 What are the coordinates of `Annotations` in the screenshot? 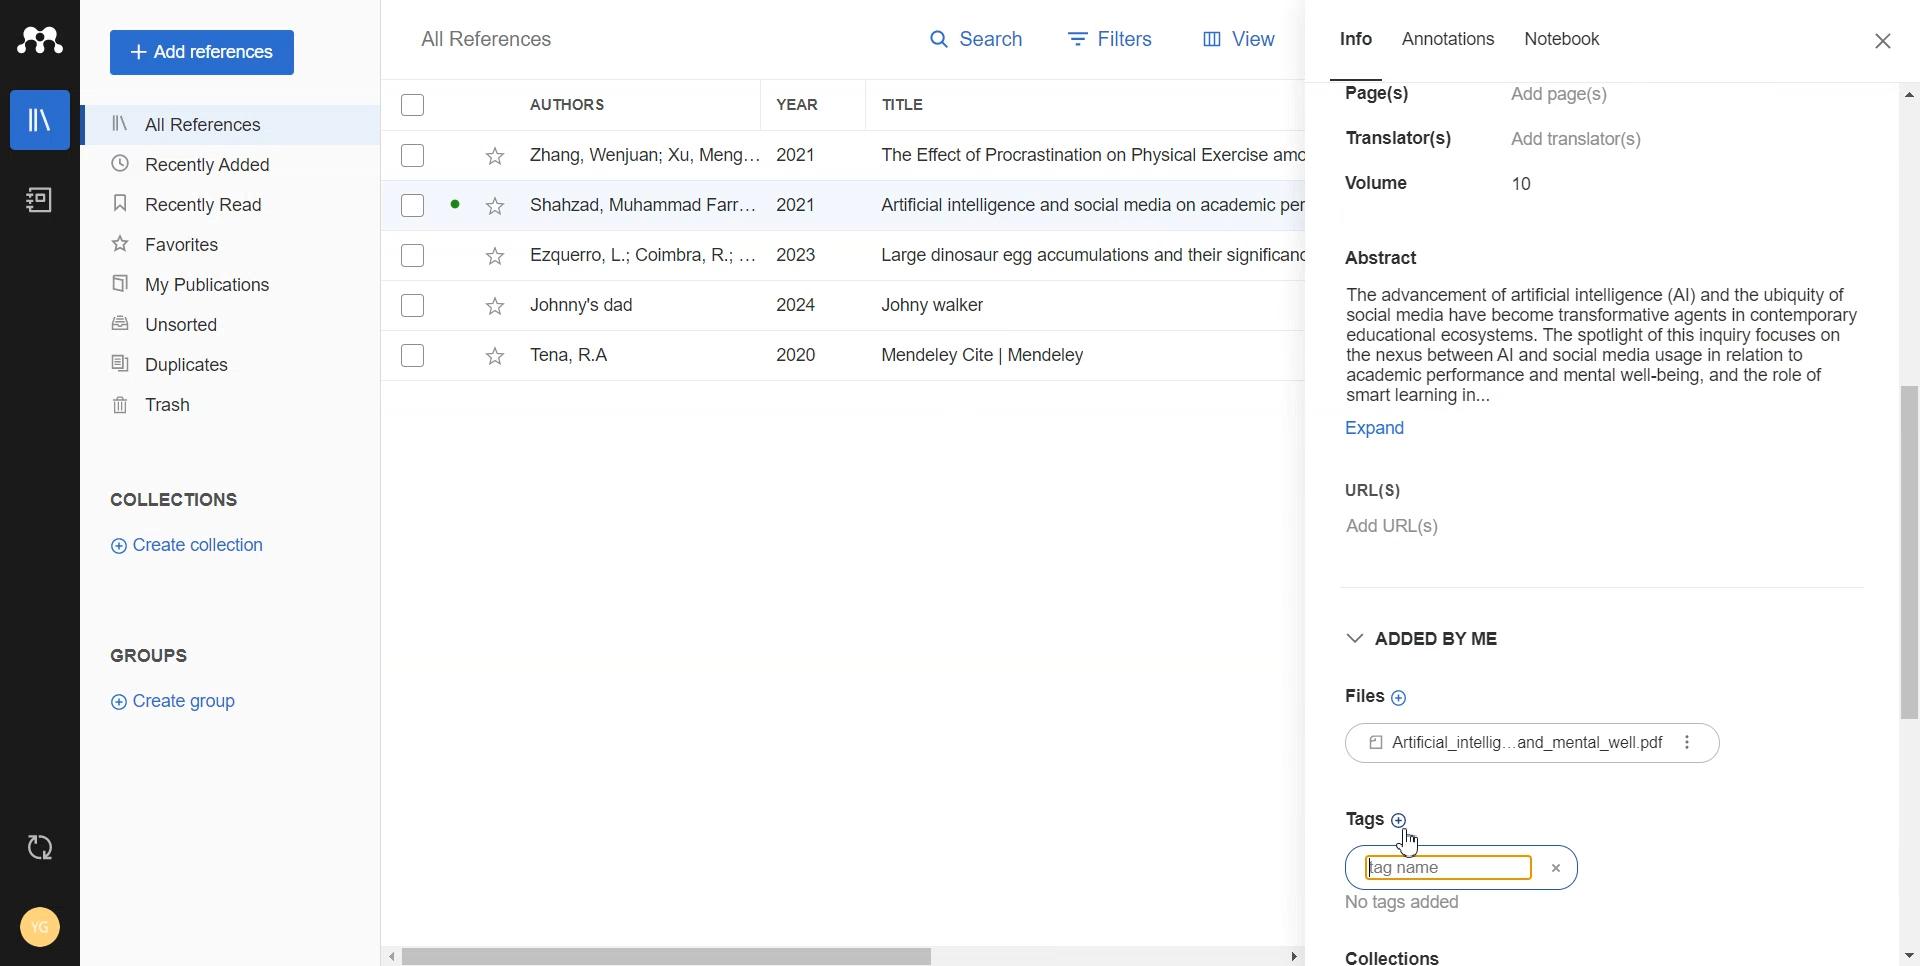 It's located at (1449, 49).